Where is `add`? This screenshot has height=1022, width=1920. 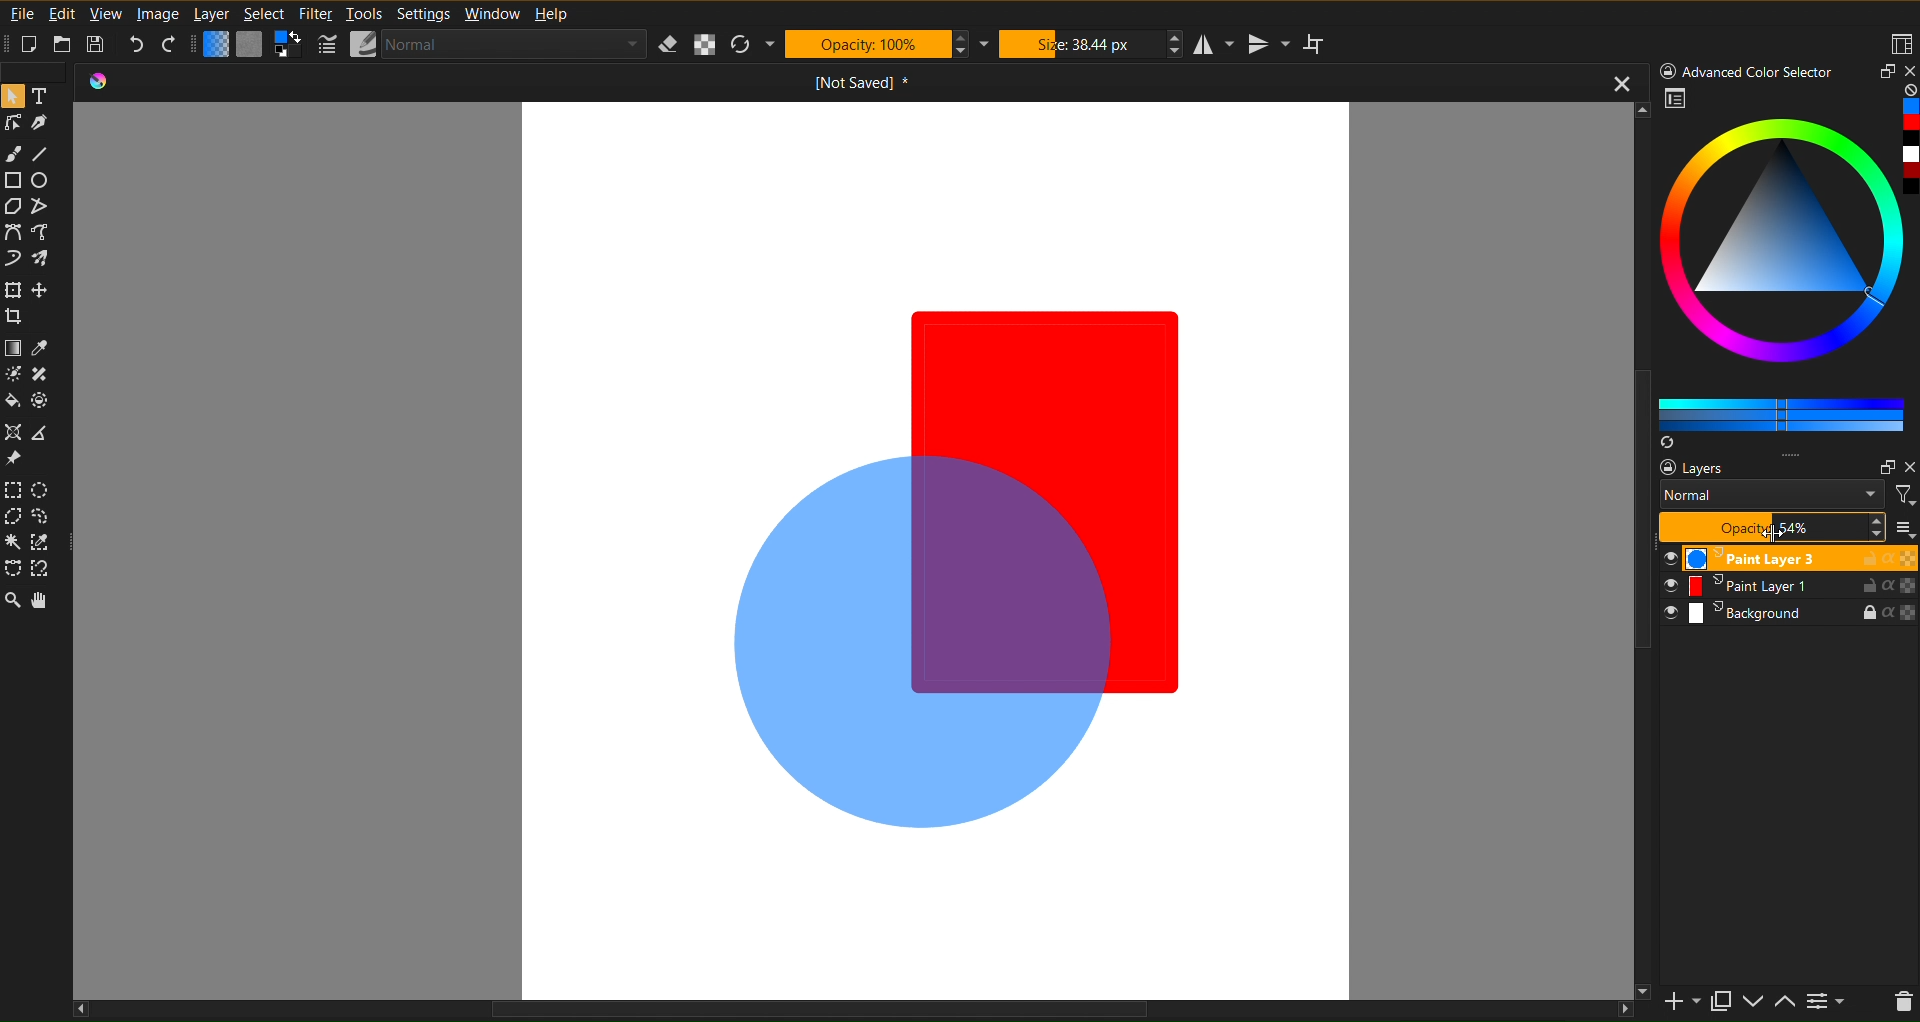 add is located at coordinates (1682, 1003).